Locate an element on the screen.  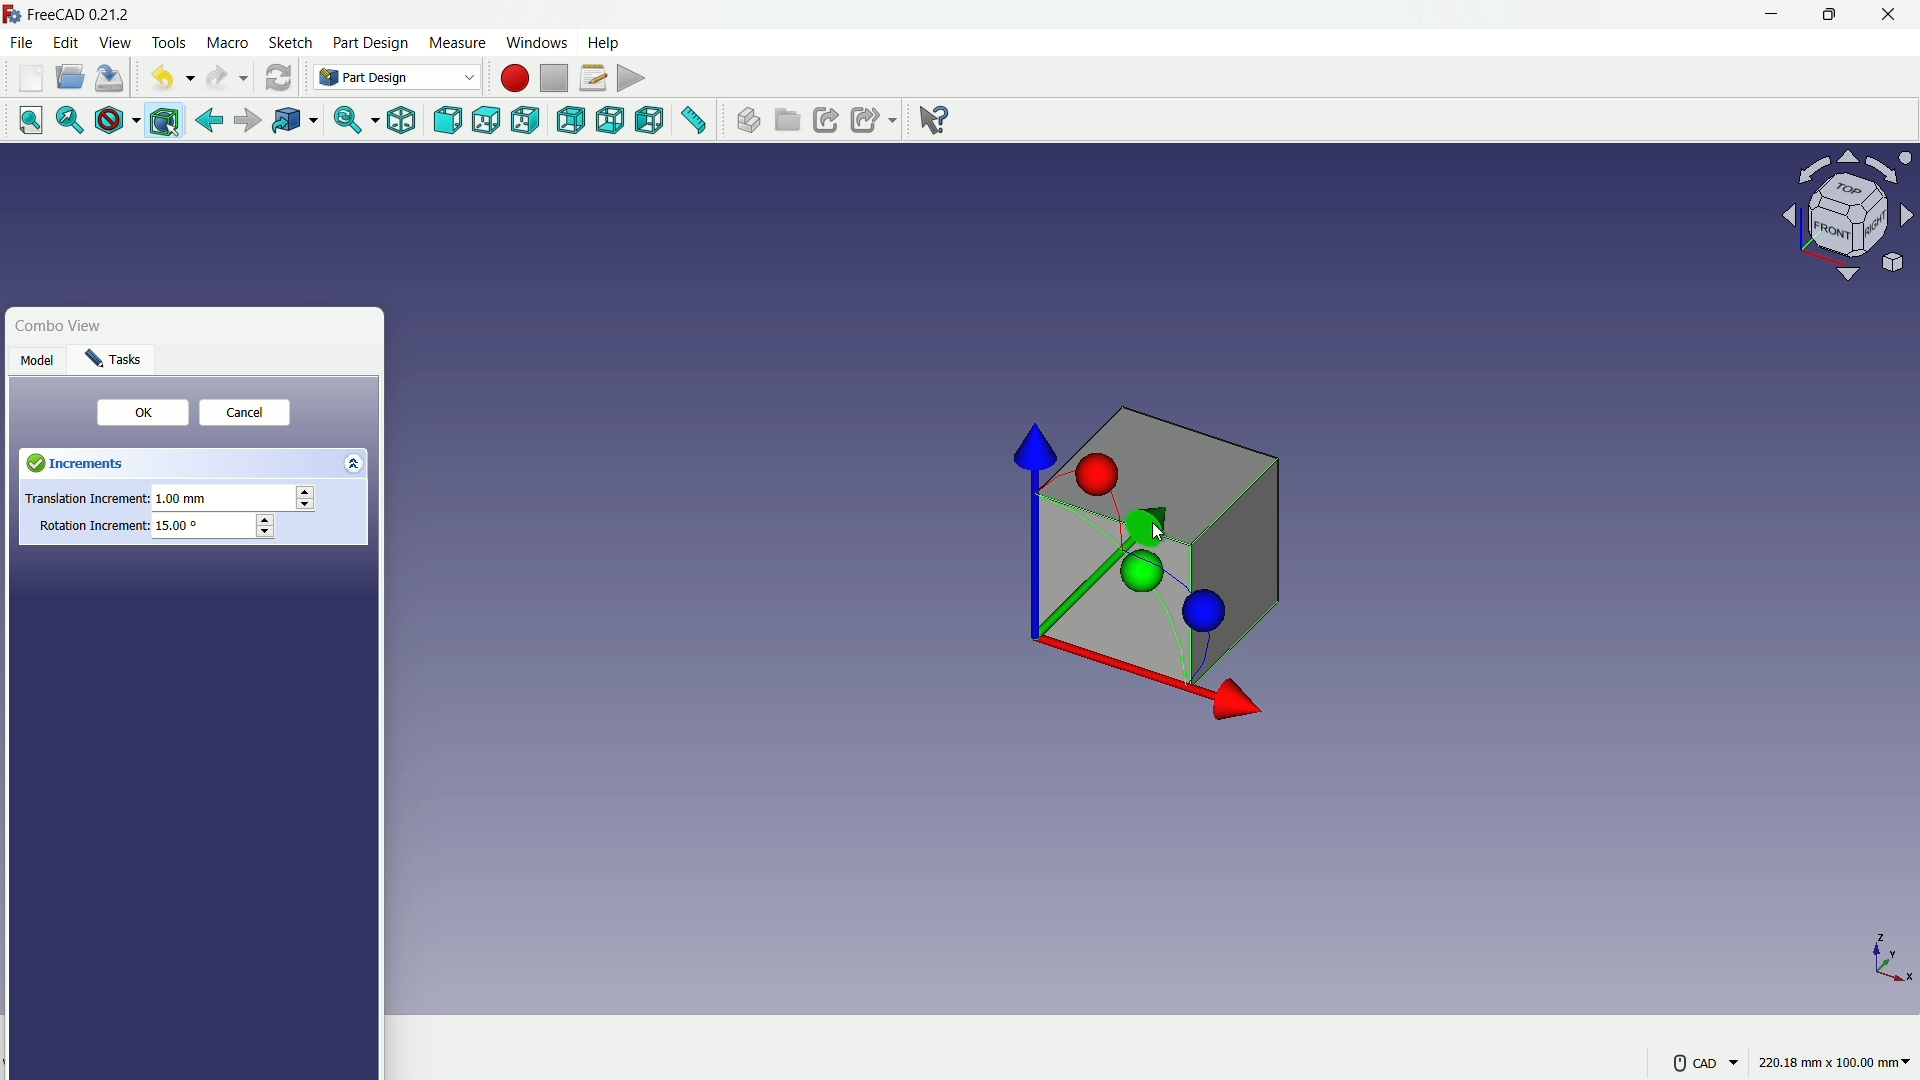
help extension is located at coordinates (928, 118).